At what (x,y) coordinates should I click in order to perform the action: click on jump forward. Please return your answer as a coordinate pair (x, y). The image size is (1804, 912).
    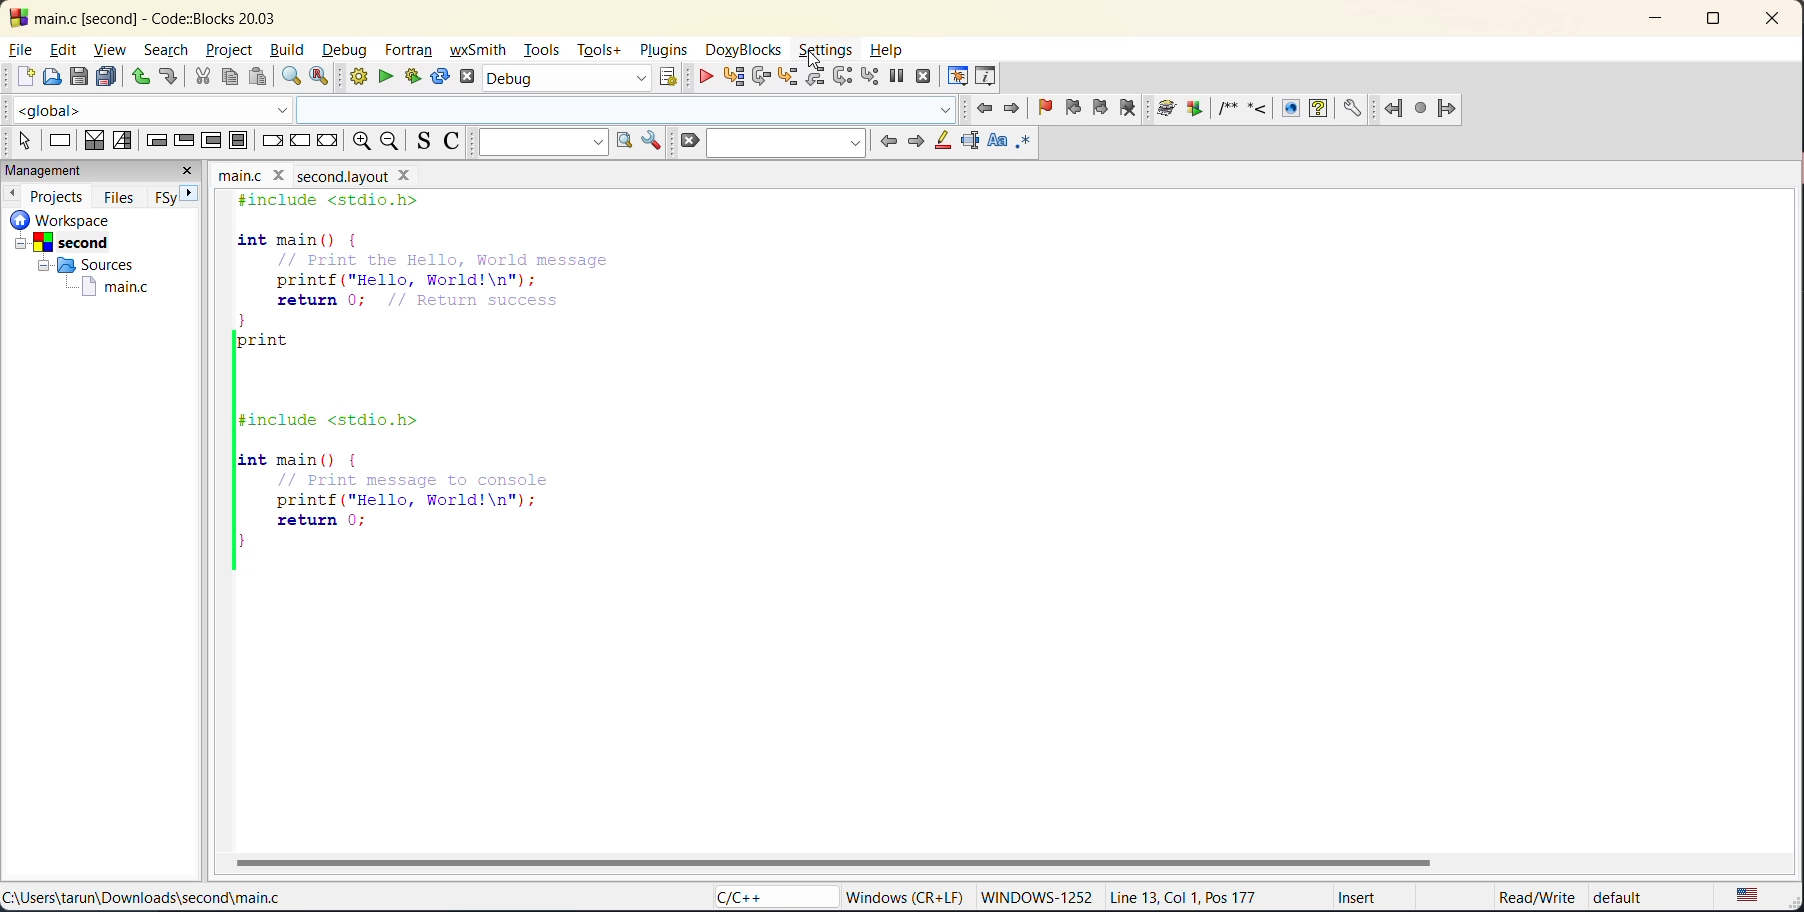
    Looking at the image, I should click on (1452, 109).